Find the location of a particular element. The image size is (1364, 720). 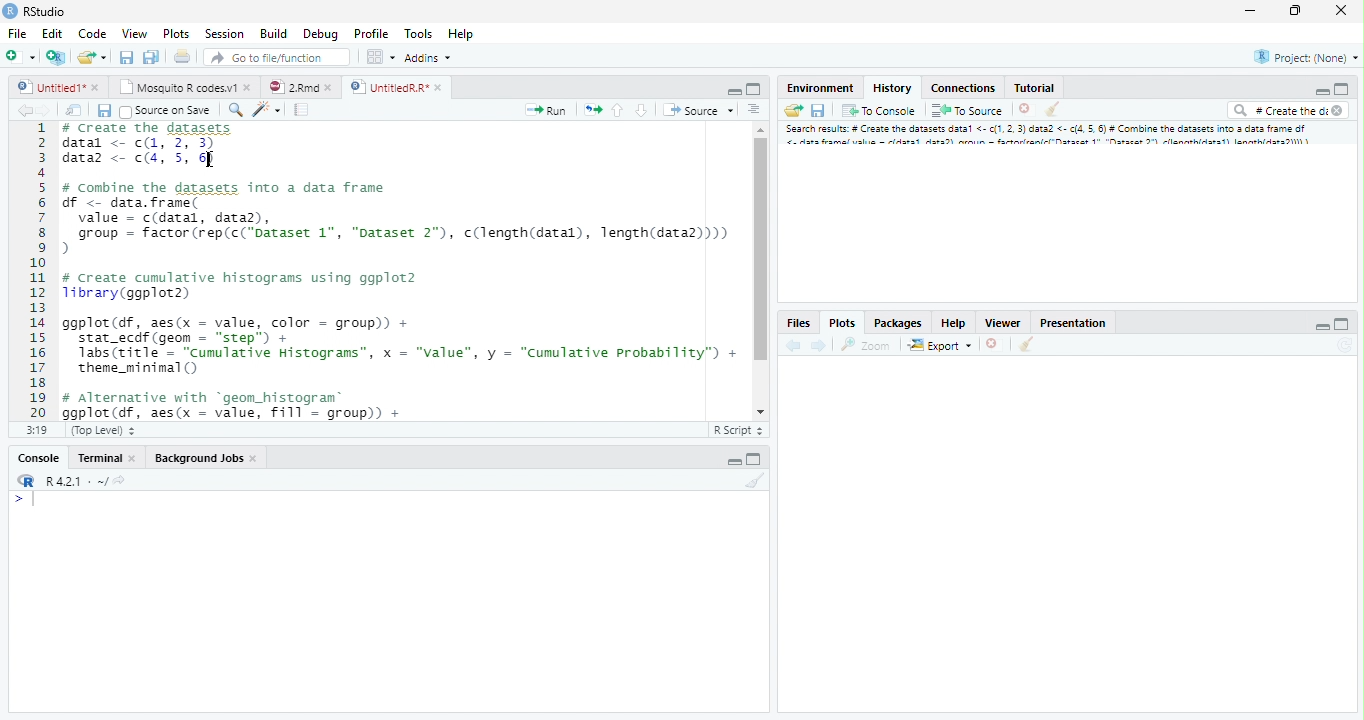

Scrollbar is located at coordinates (759, 268).